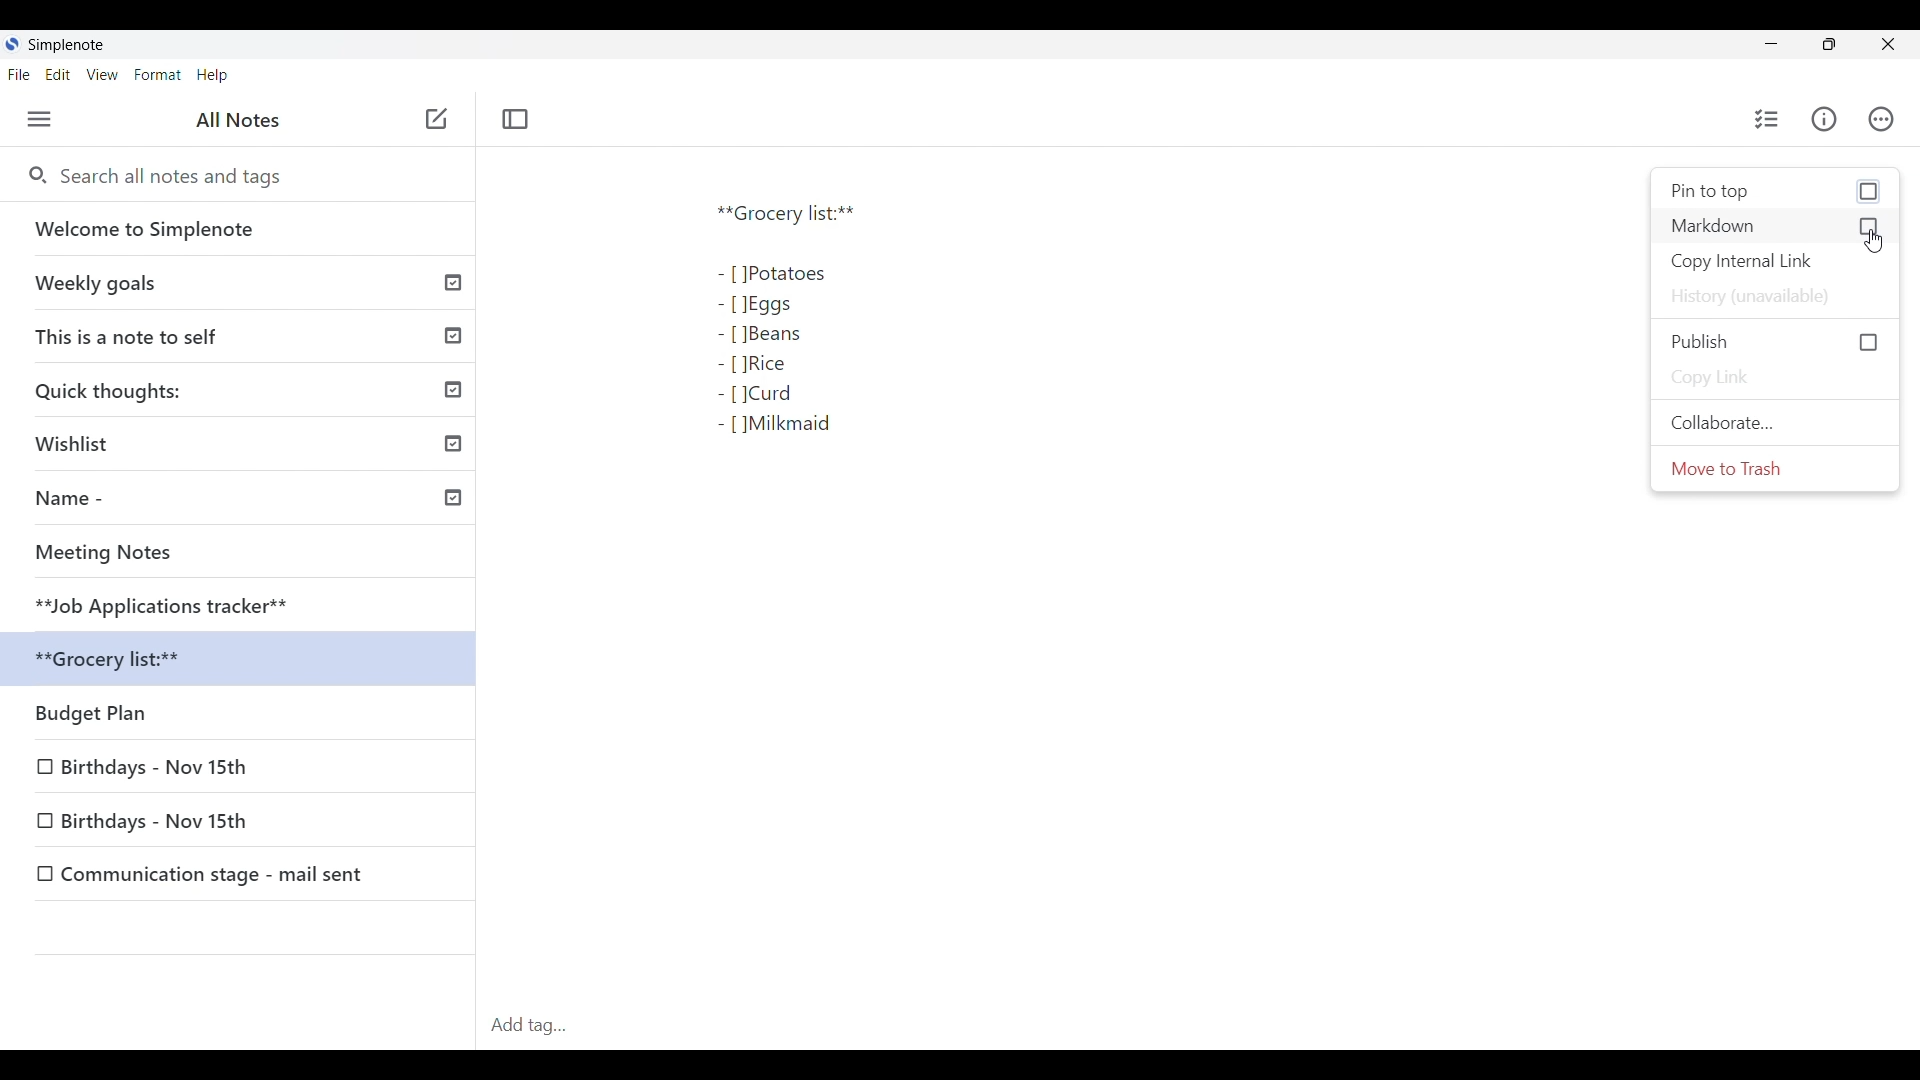 This screenshot has width=1920, height=1080. Describe the element at coordinates (1824, 119) in the screenshot. I see `Info` at that location.